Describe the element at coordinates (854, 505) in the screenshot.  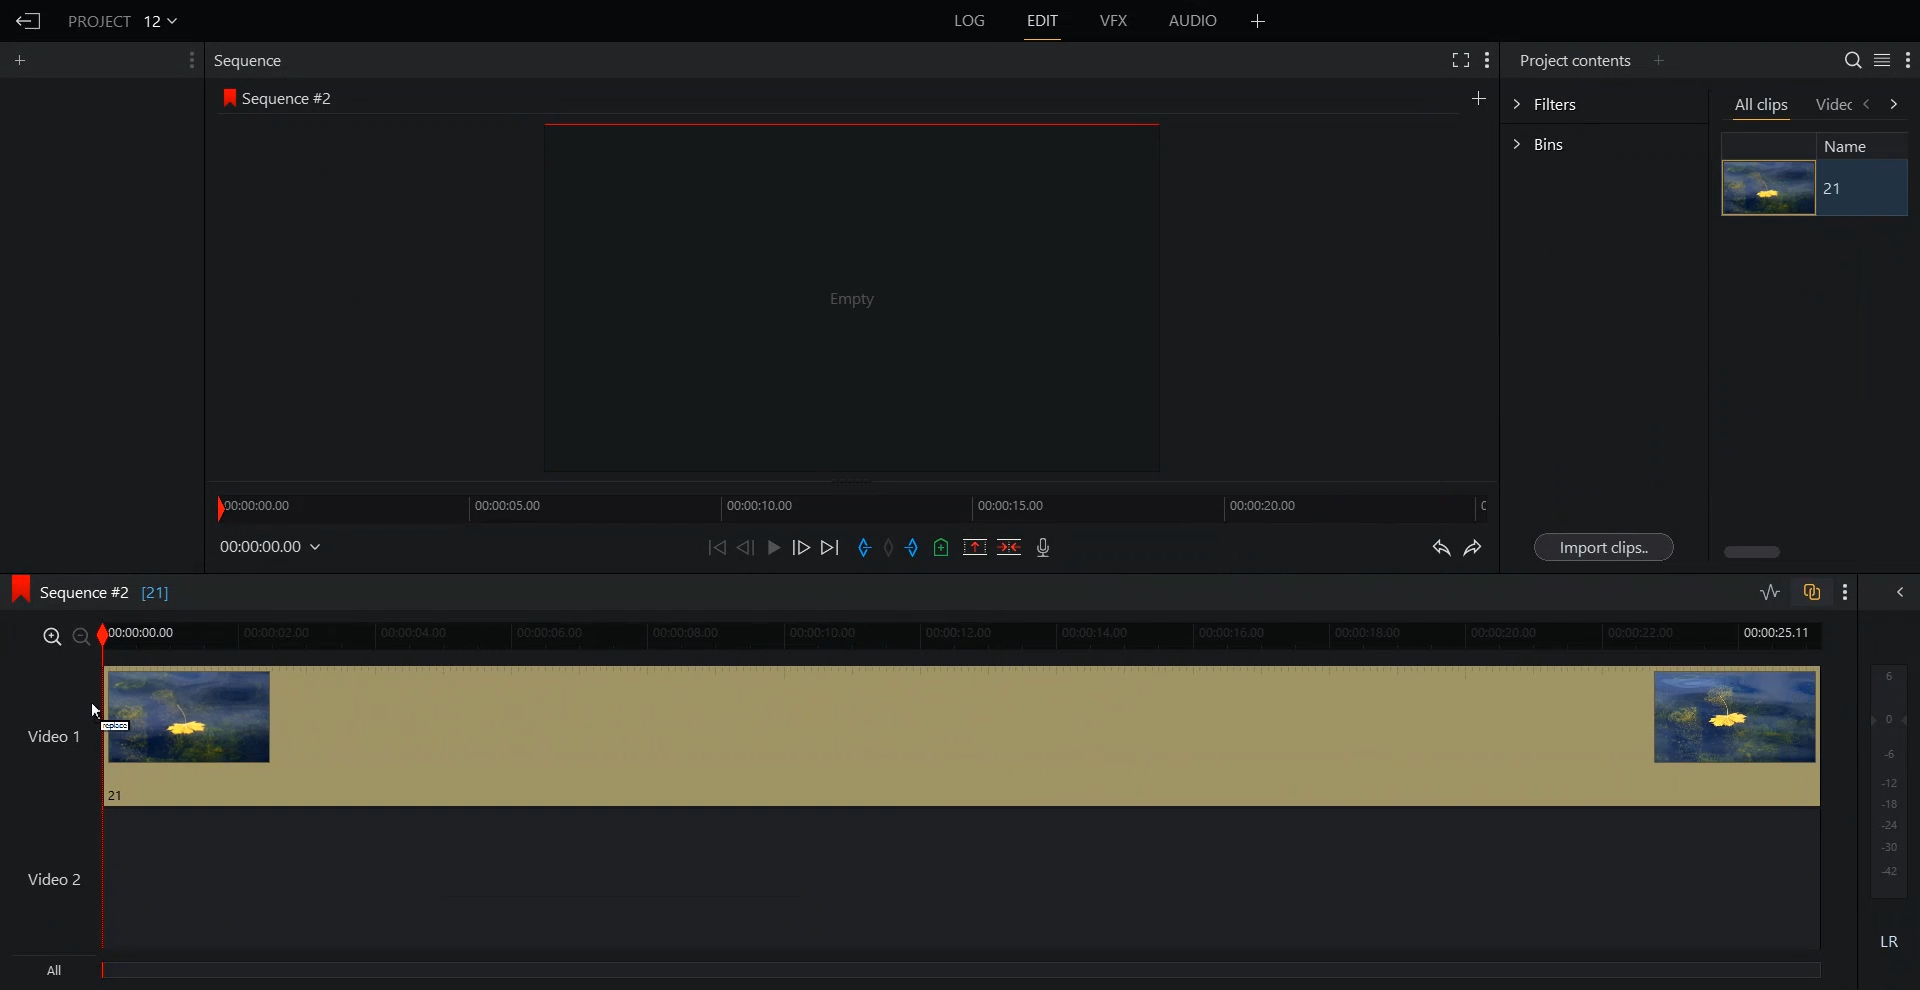
I see `Timeline` at that location.